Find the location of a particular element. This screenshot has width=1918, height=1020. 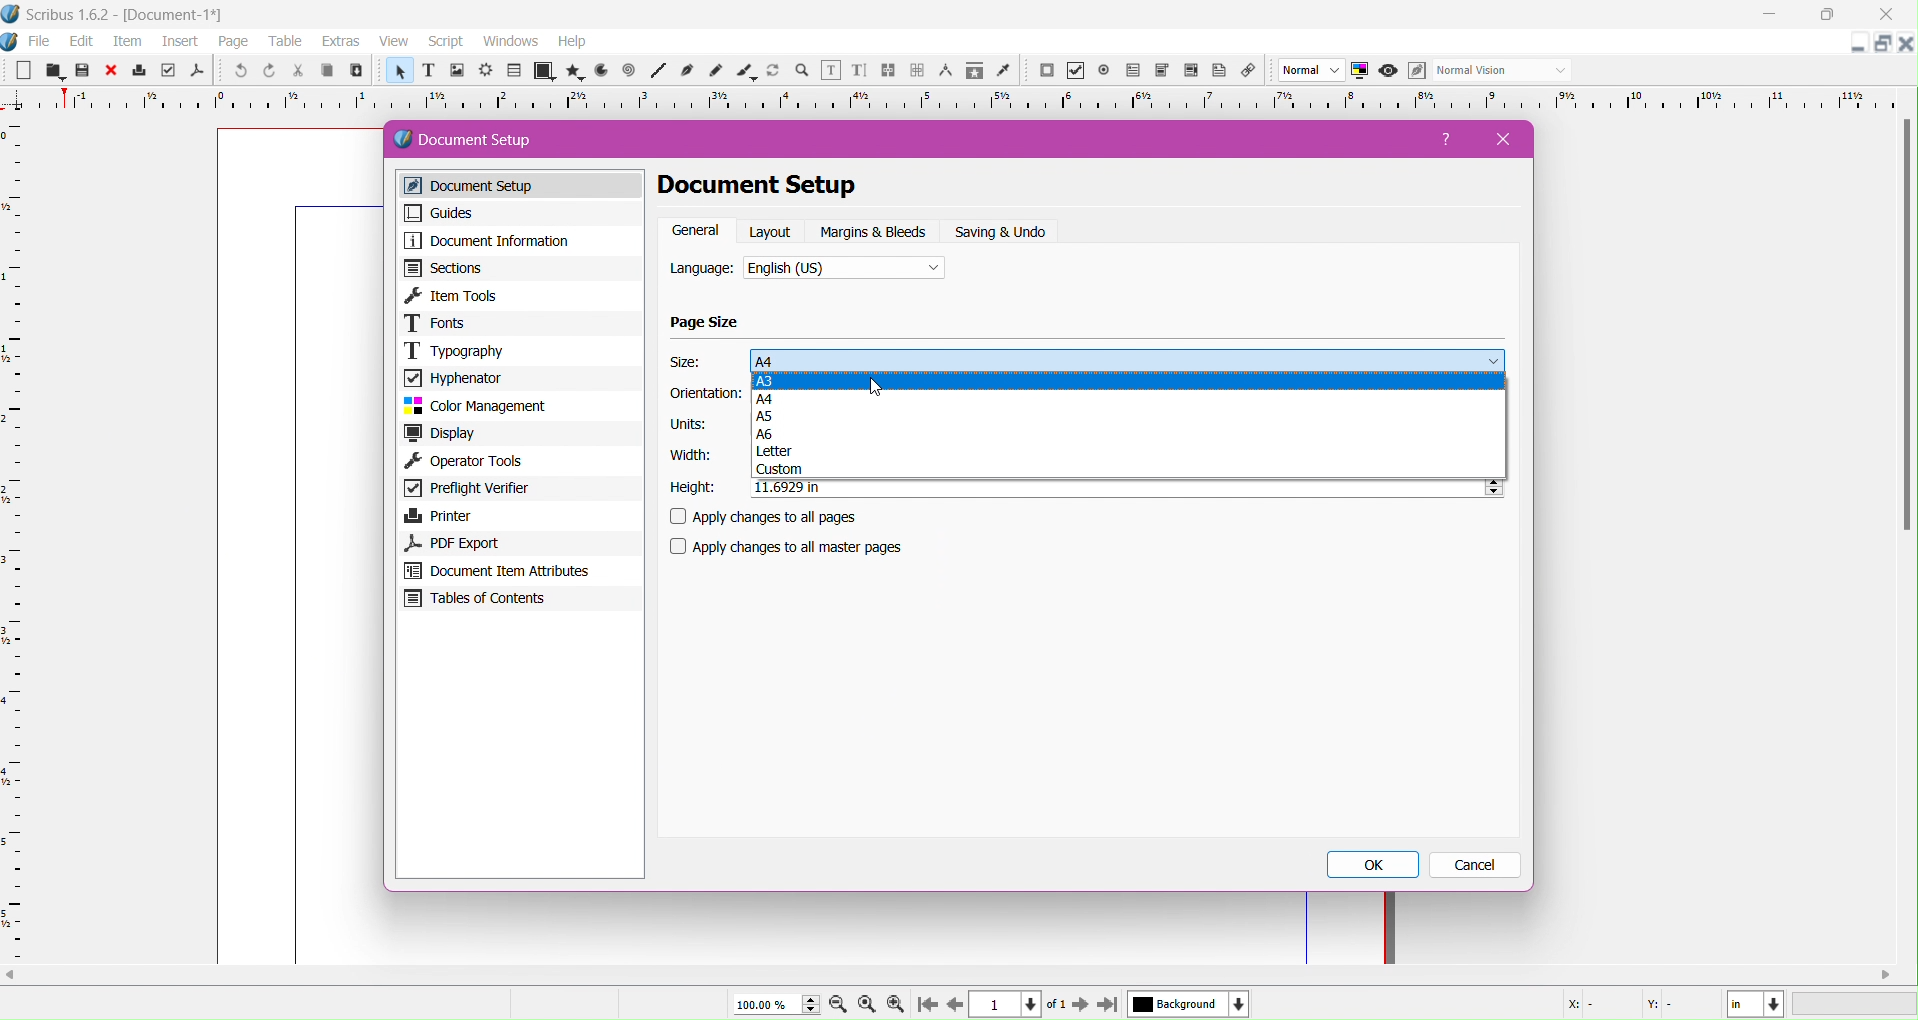

Display is located at coordinates (521, 434).